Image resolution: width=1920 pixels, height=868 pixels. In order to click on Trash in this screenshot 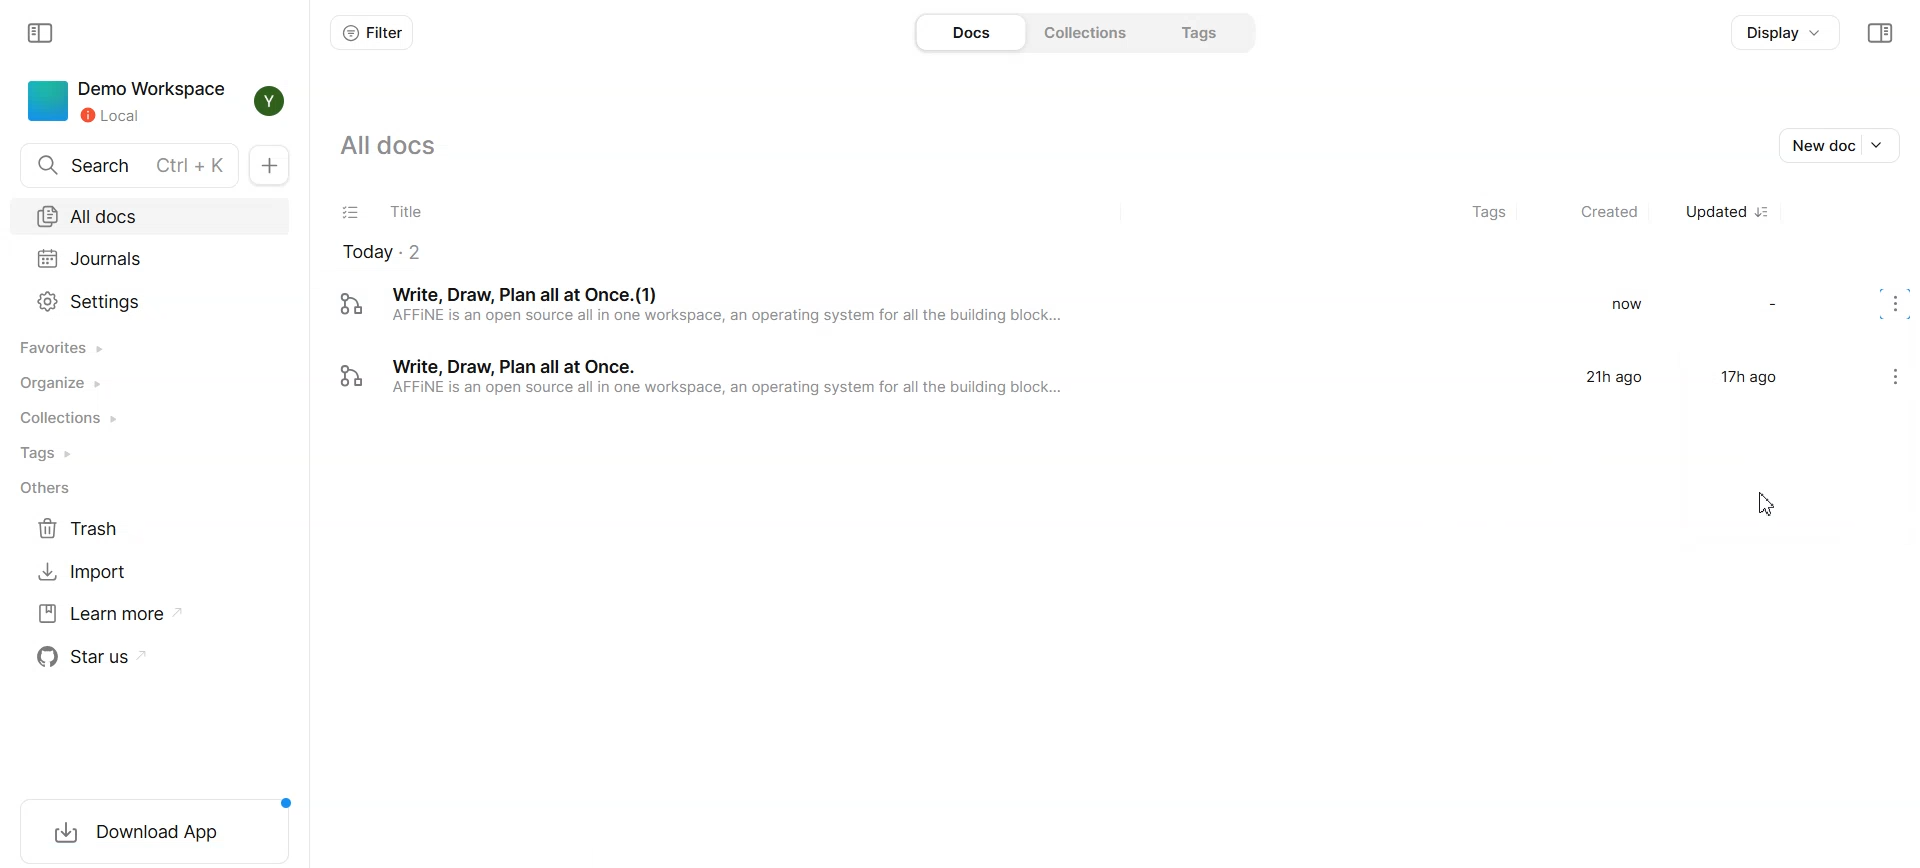, I will do `click(153, 529)`.